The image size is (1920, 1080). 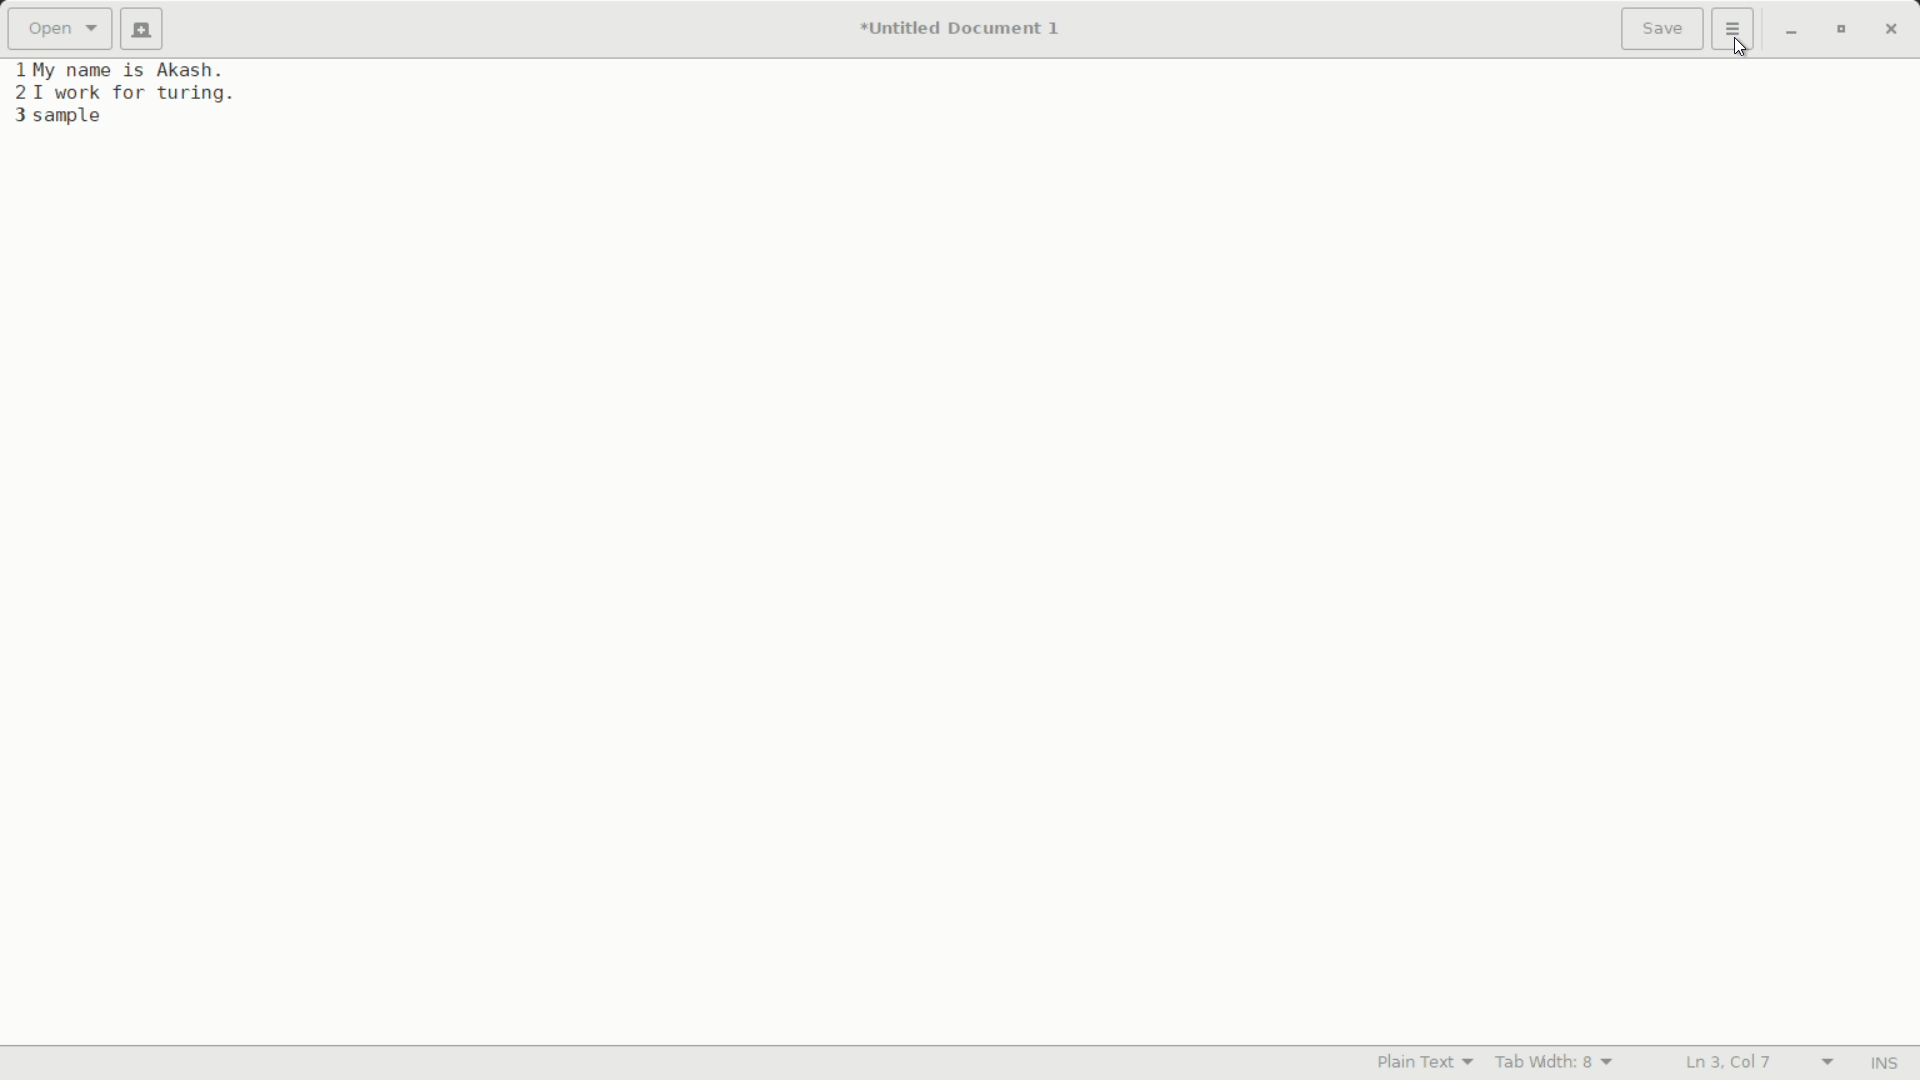 What do you see at coordinates (1737, 49) in the screenshot?
I see `cursor` at bounding box center [1737, 49].